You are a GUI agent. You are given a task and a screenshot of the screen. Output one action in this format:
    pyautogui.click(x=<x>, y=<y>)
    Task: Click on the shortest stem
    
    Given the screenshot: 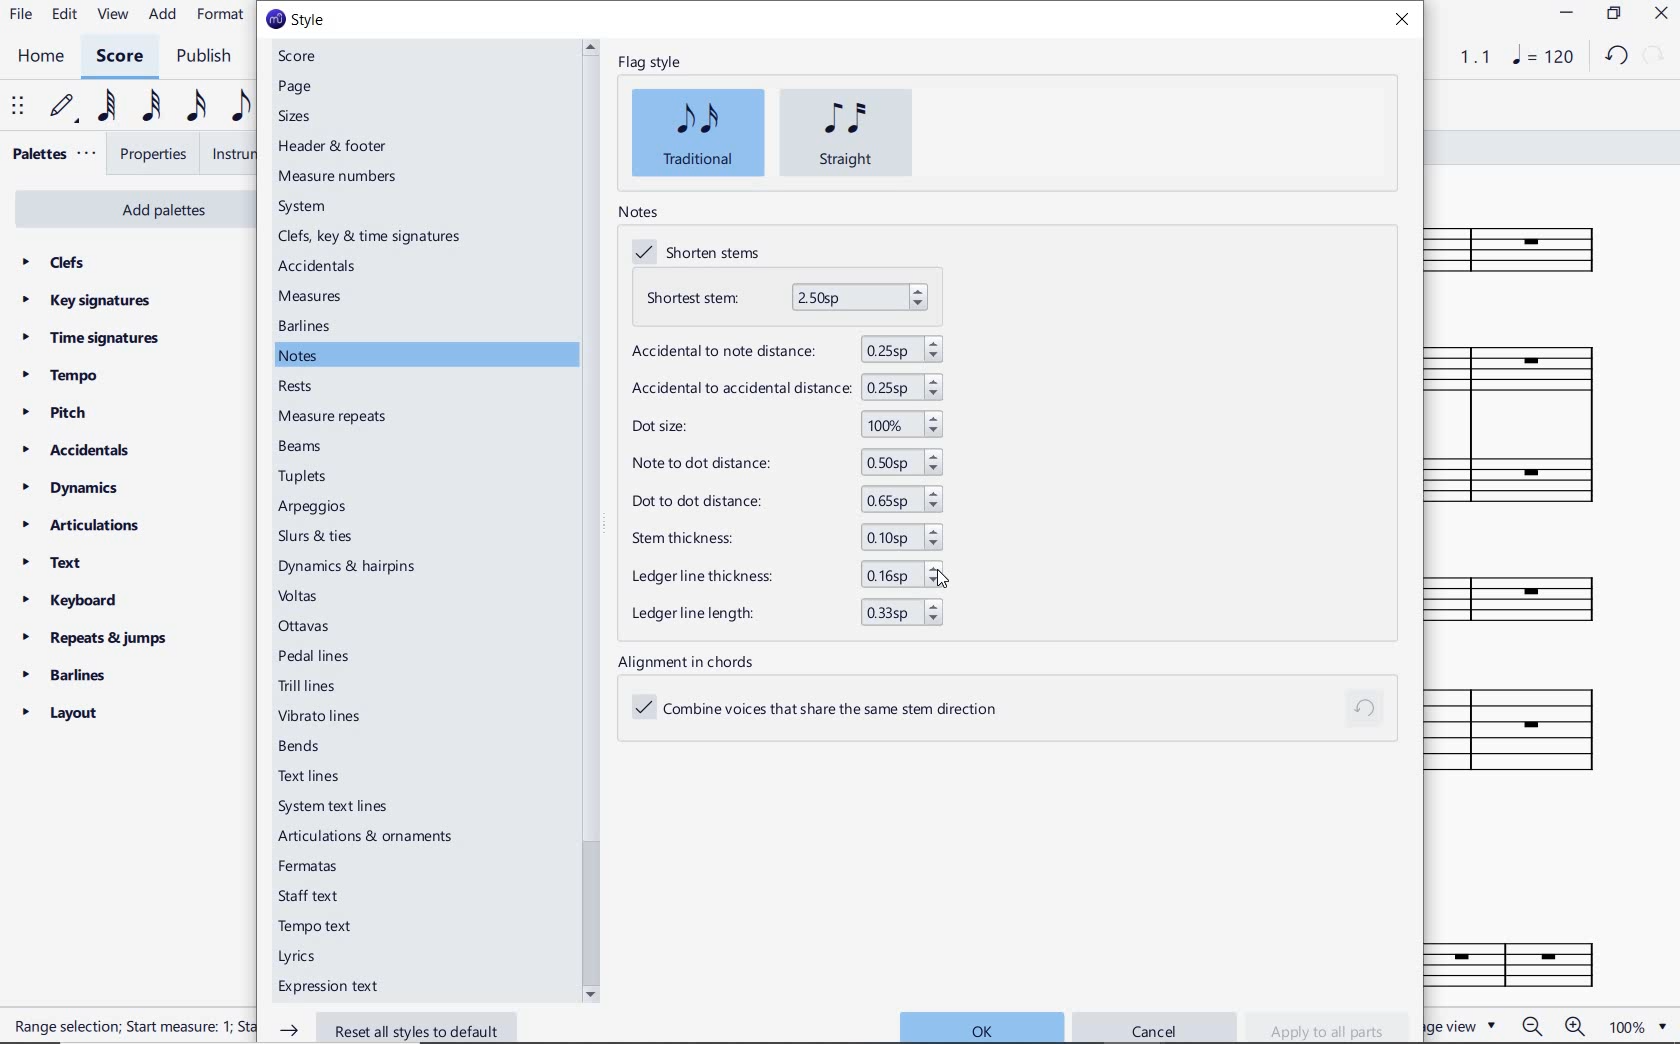 What is the action you would take?
    pyautogui.click(x=786, y=298)
    